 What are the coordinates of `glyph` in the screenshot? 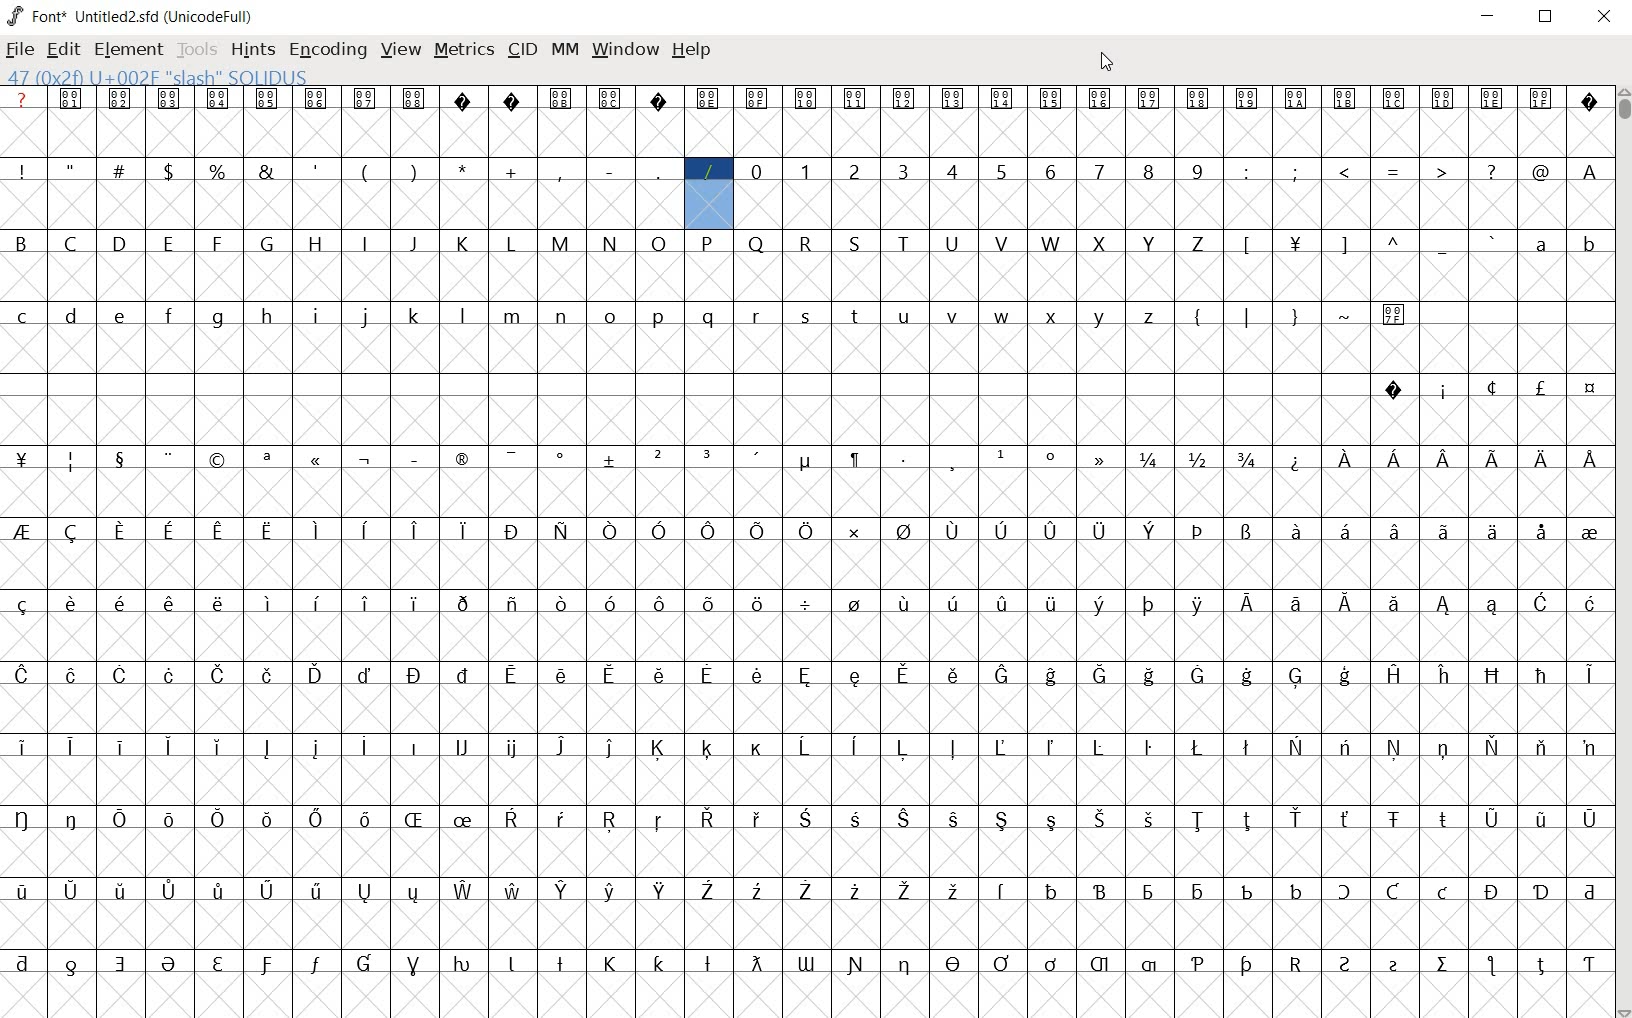 It's located at (1540, 966).